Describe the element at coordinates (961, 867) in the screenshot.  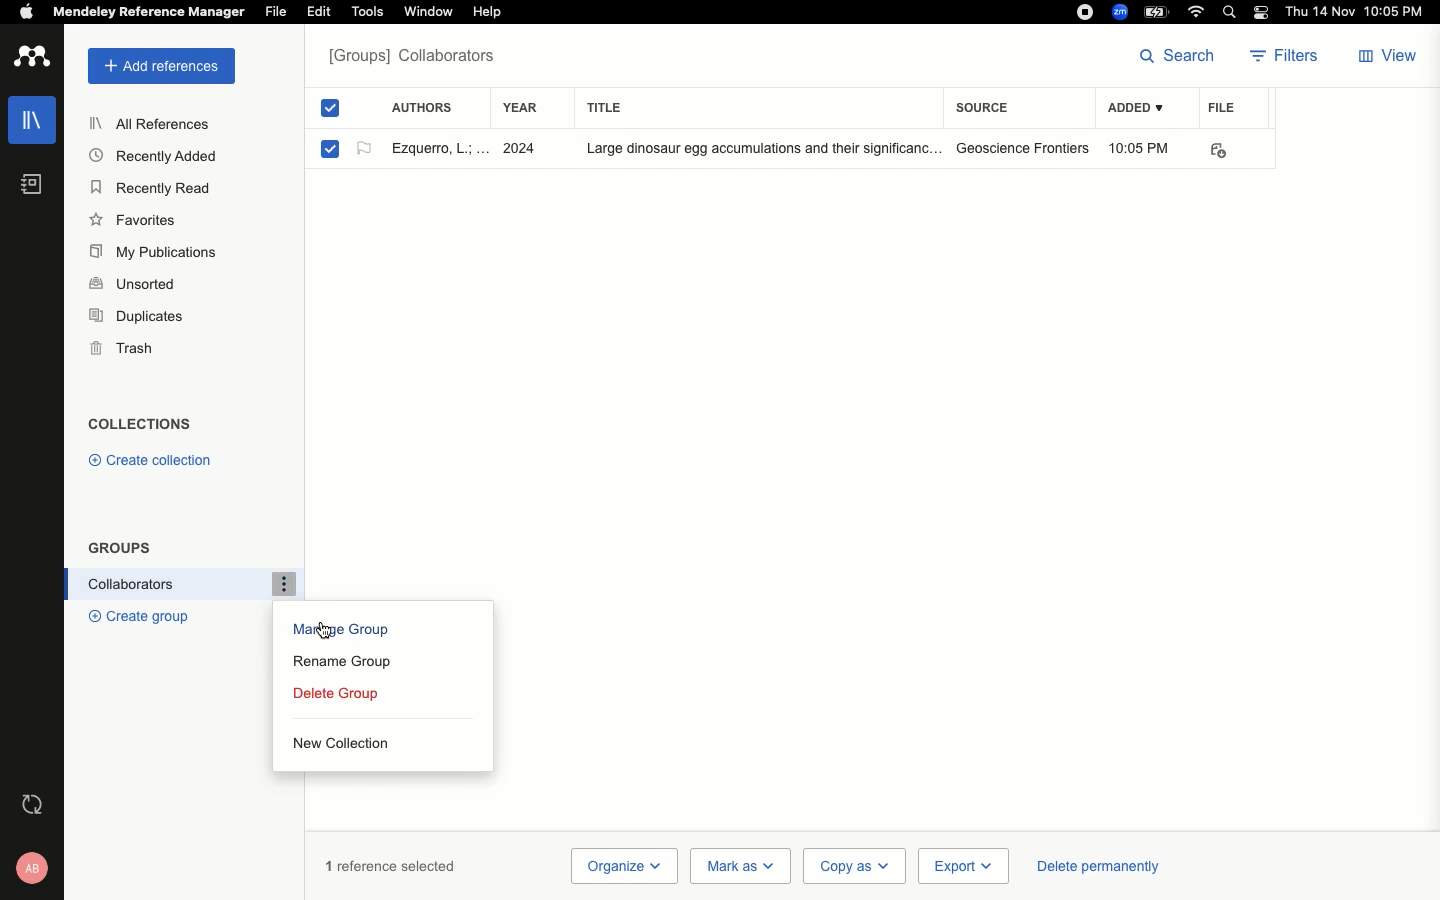
I see `Export` at that location.